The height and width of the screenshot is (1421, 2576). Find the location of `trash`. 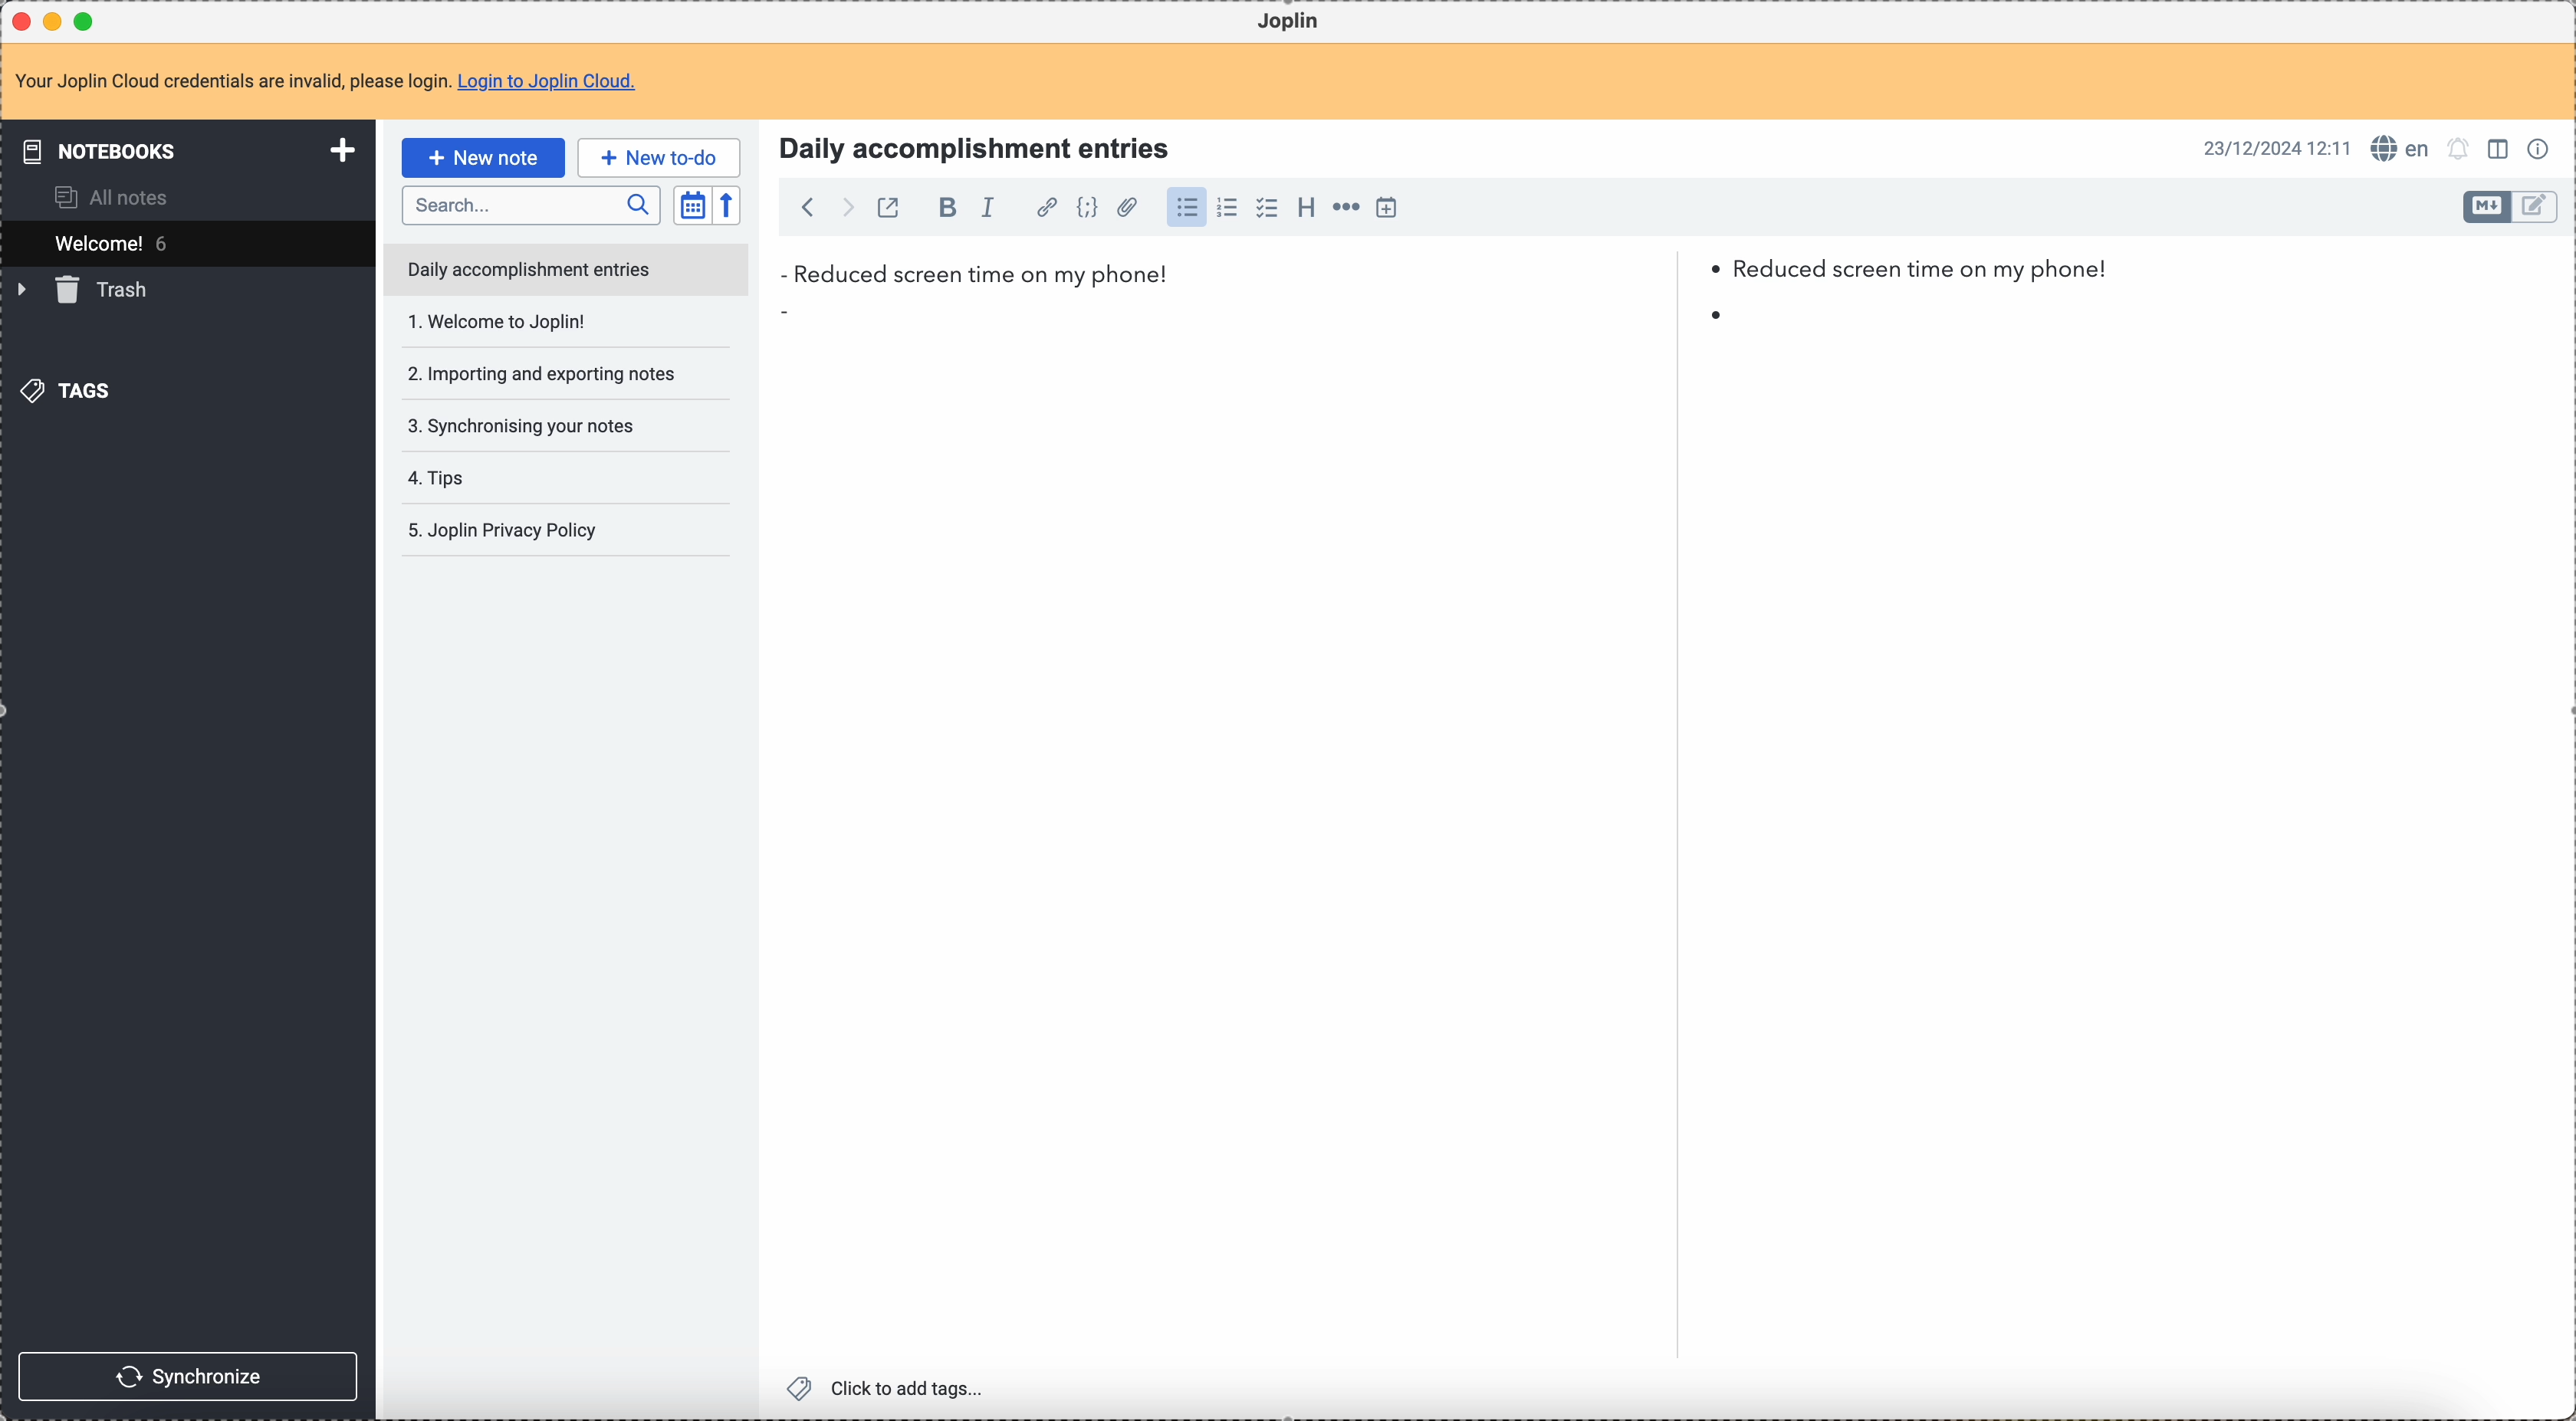

trash is located at coordinates (87, 291).